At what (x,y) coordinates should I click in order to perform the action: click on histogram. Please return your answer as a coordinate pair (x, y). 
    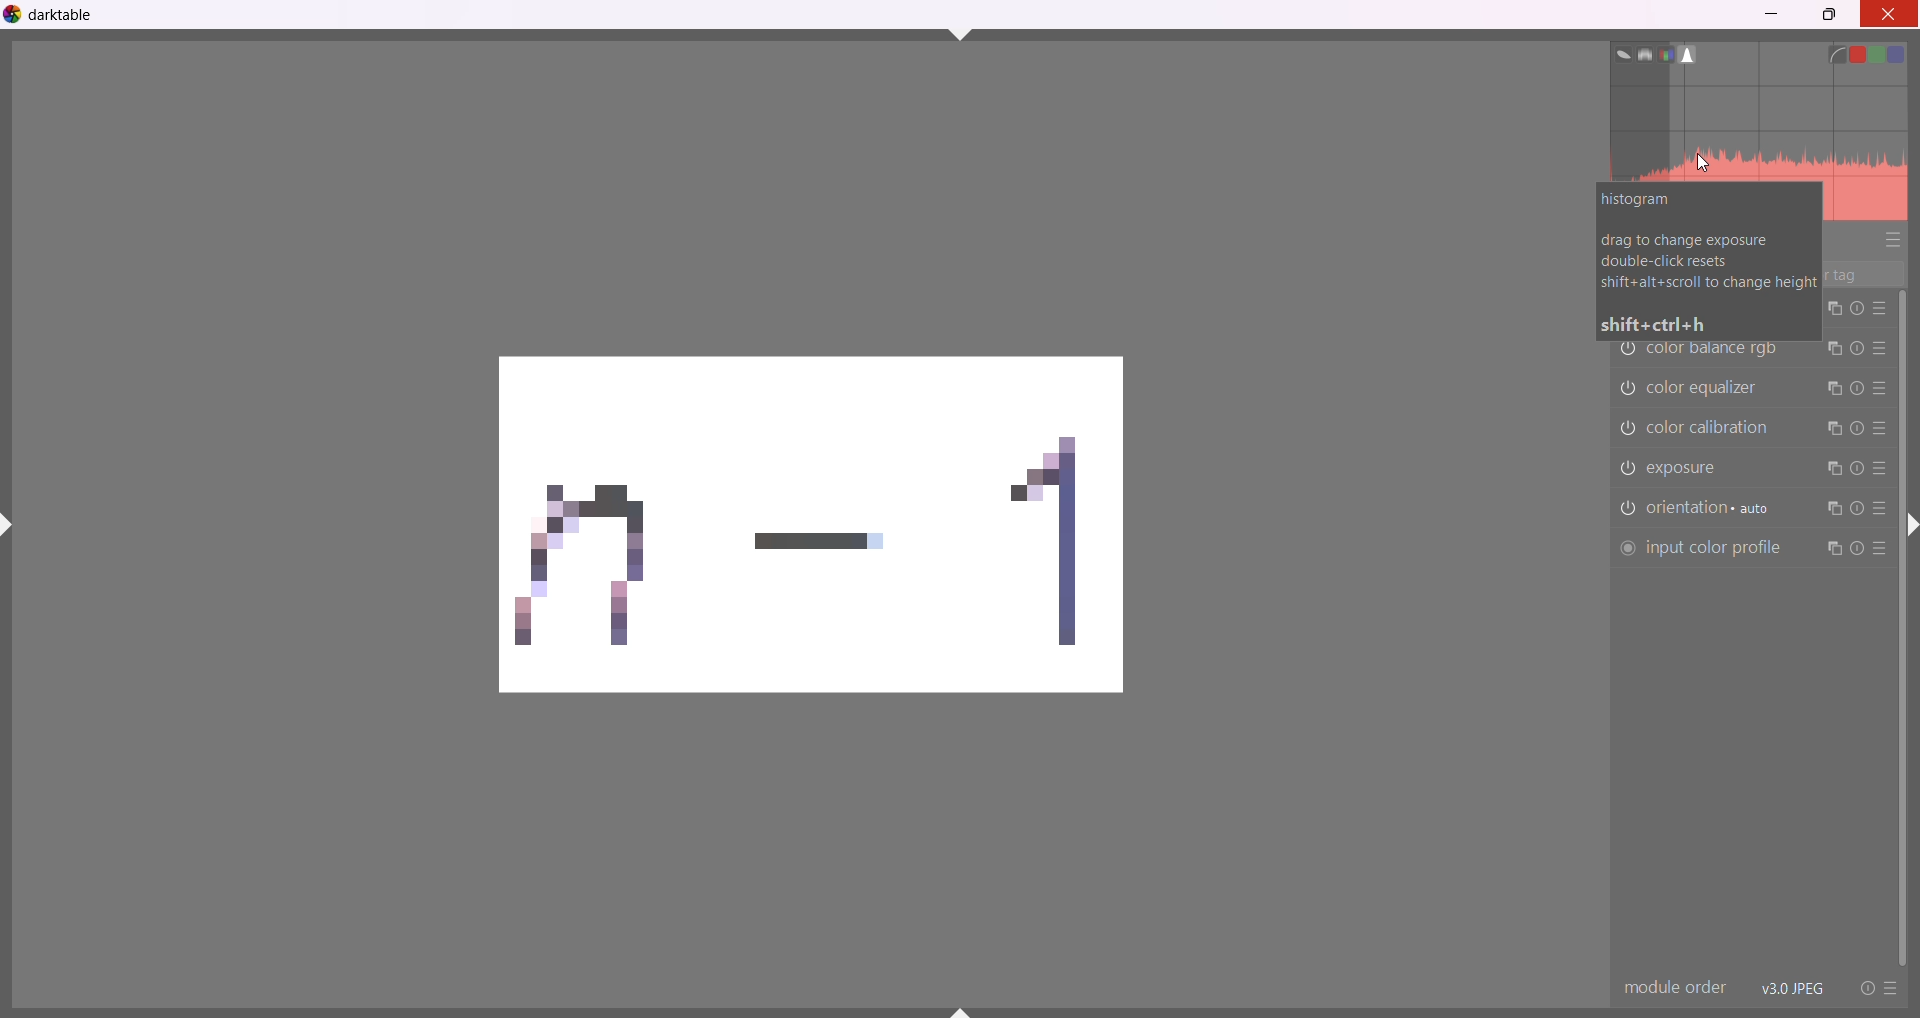
    Looking at the image, I should click on (1760, 132).